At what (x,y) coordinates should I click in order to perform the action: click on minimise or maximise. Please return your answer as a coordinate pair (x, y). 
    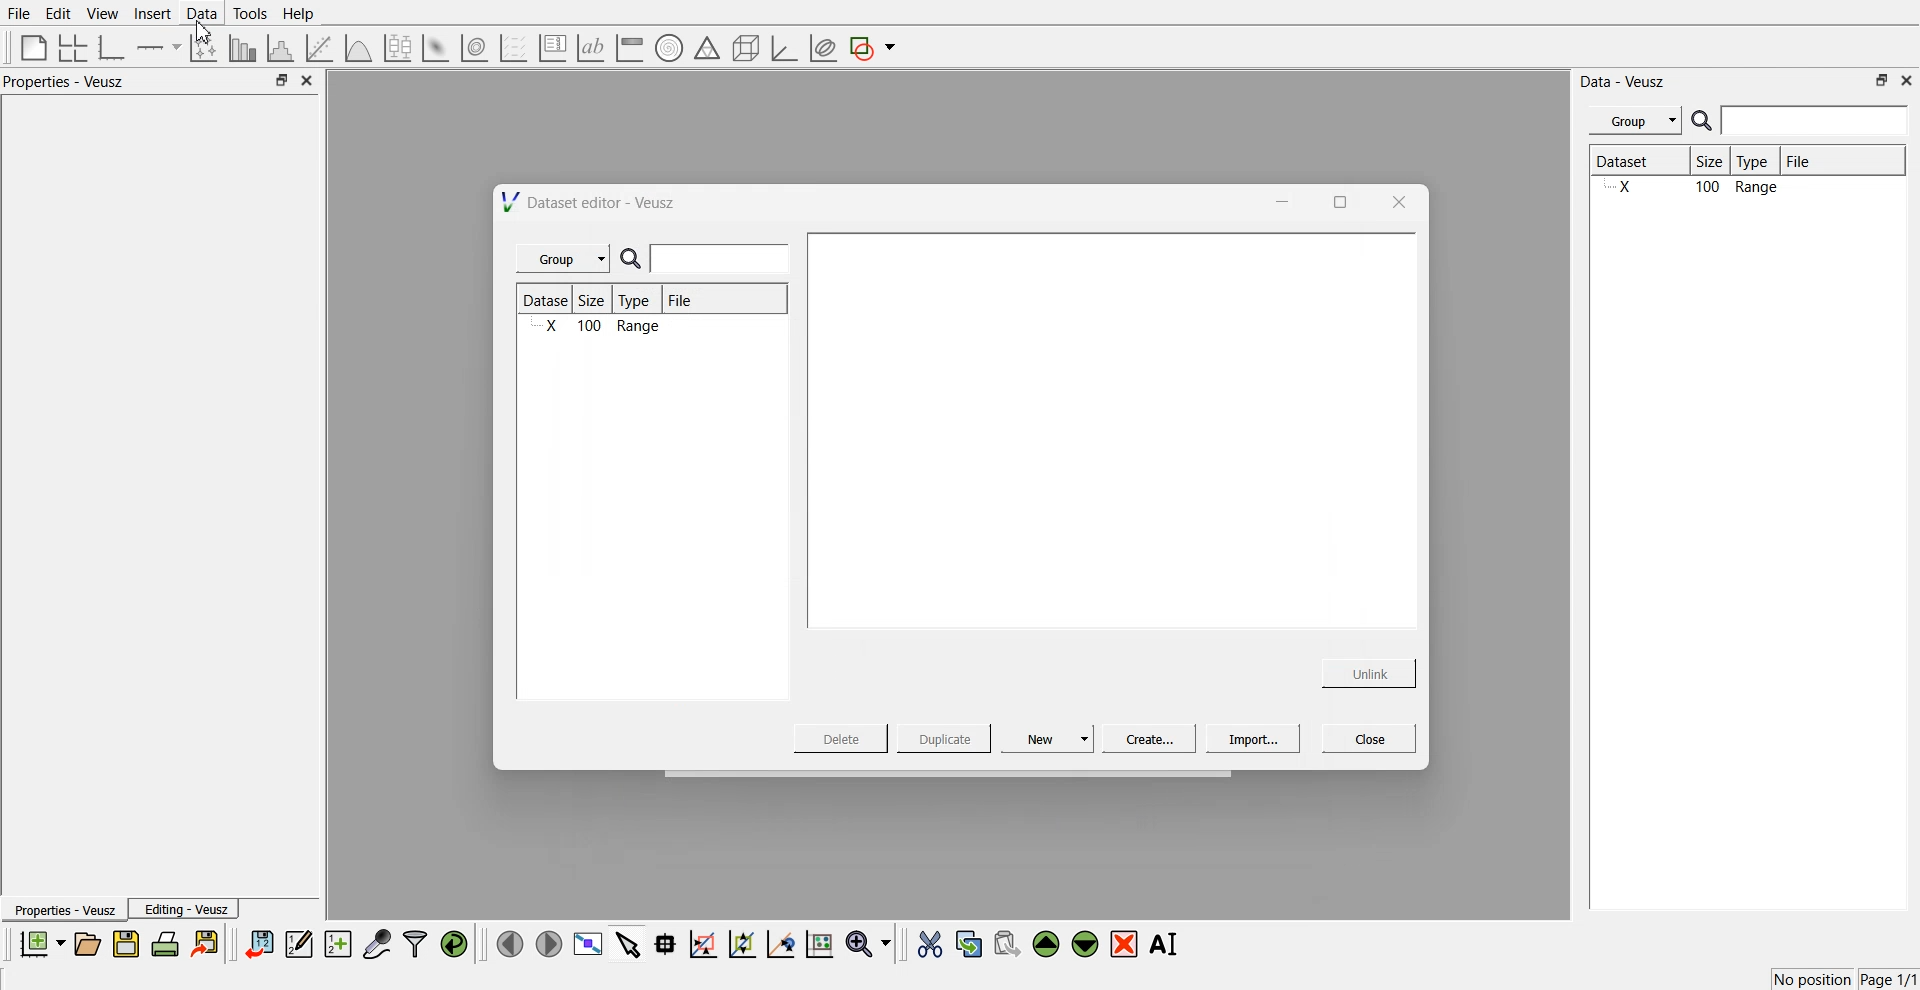
    Looking at the image, I should click on (1882, 80).